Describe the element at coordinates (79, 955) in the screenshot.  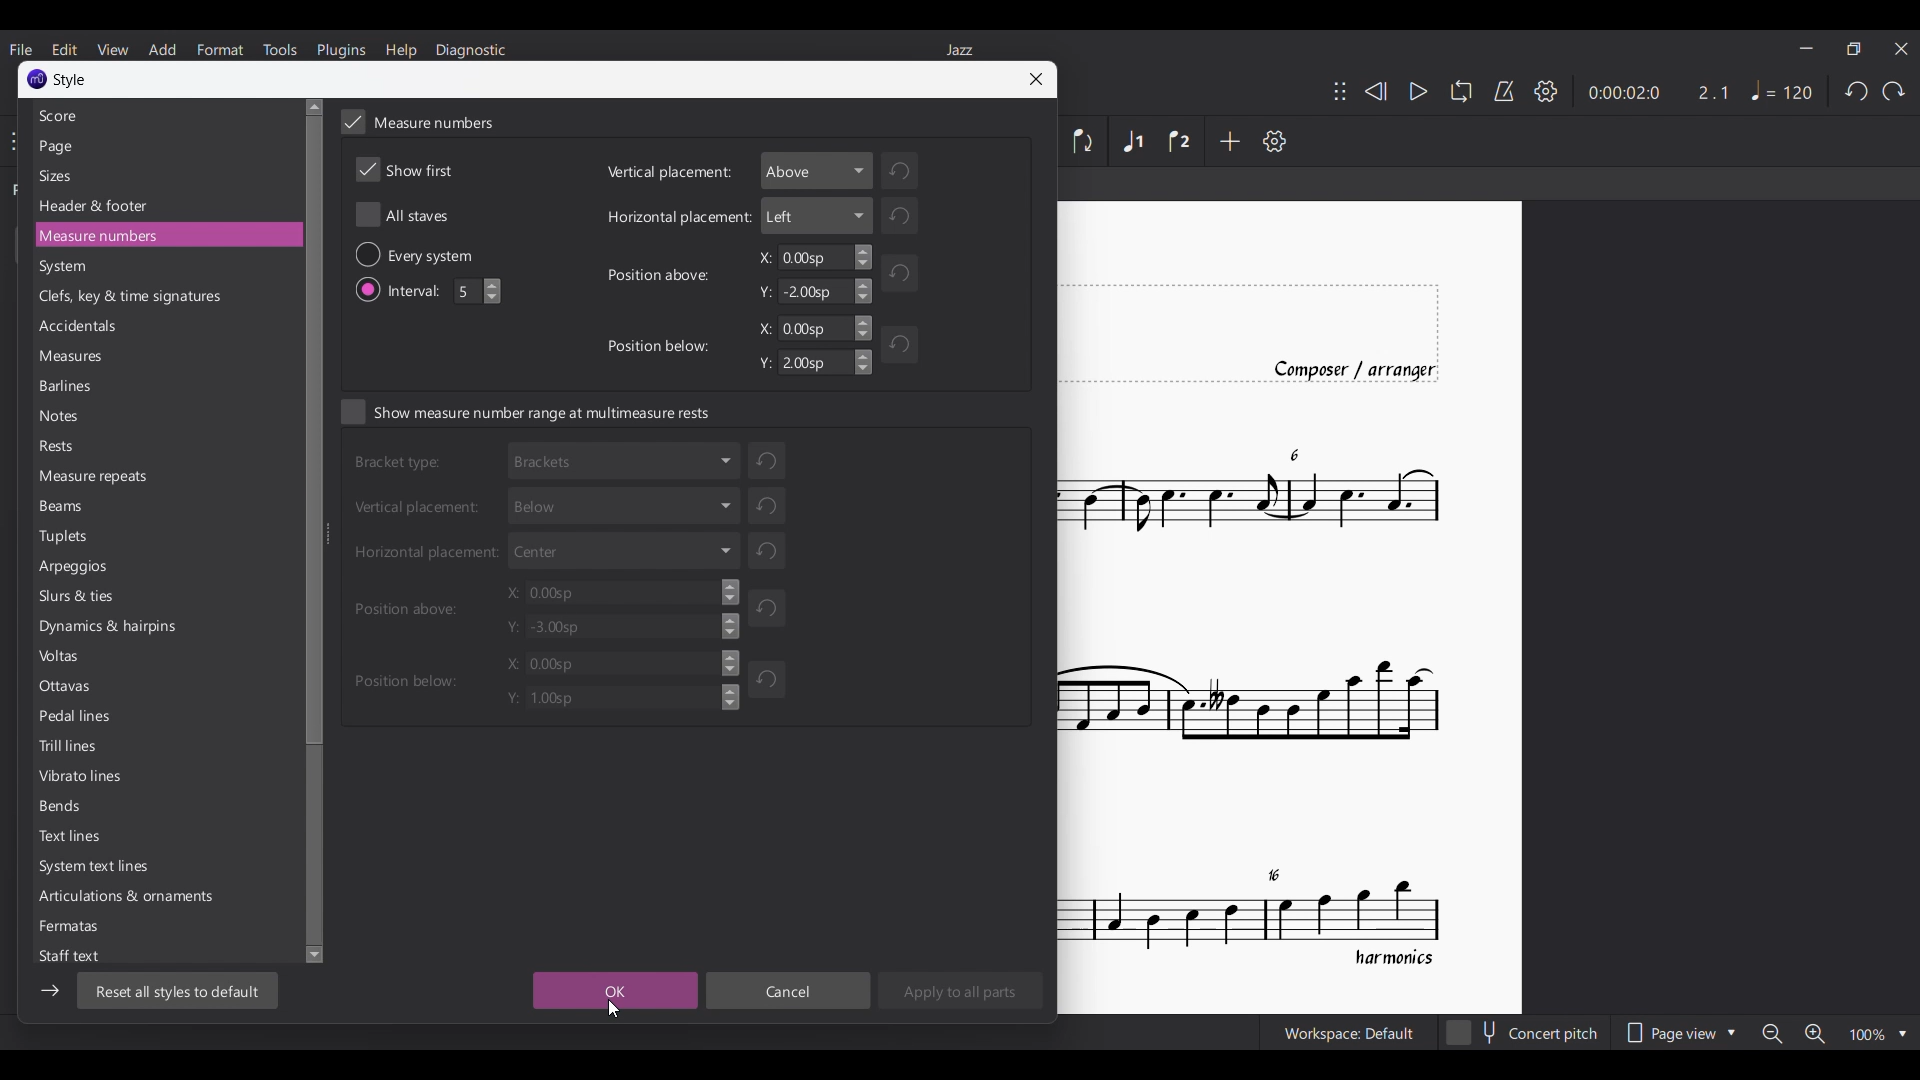
I see `STAFF` at that location.